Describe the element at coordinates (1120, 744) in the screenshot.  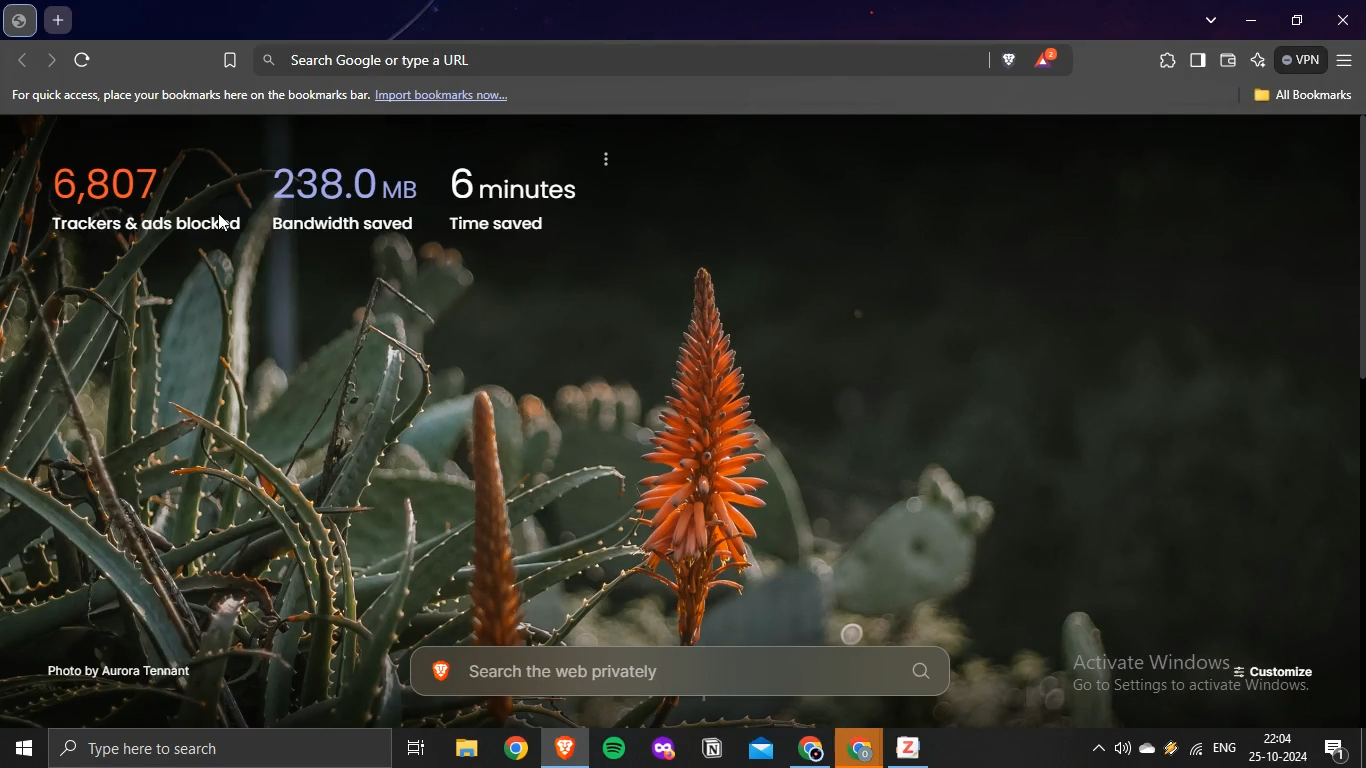
I see `volume` at that location.